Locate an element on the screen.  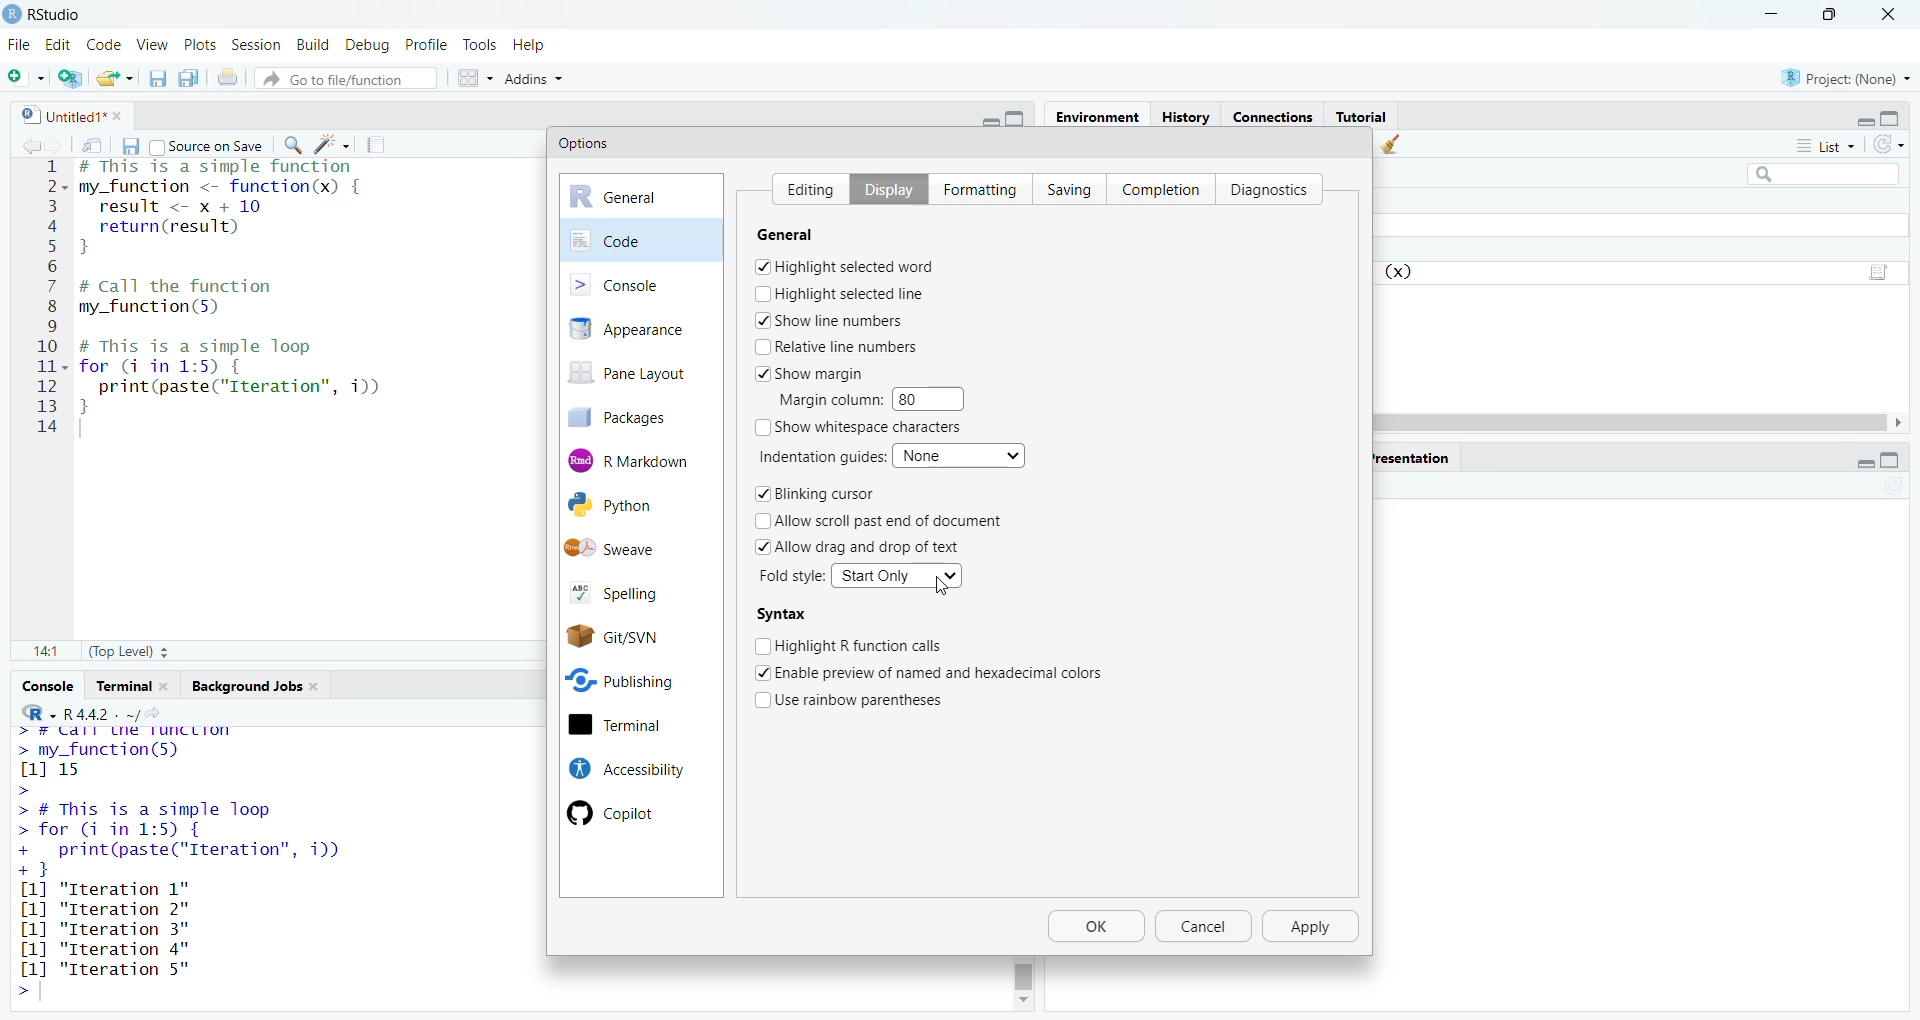
code of a simple function is located at coordinates (248, 209).